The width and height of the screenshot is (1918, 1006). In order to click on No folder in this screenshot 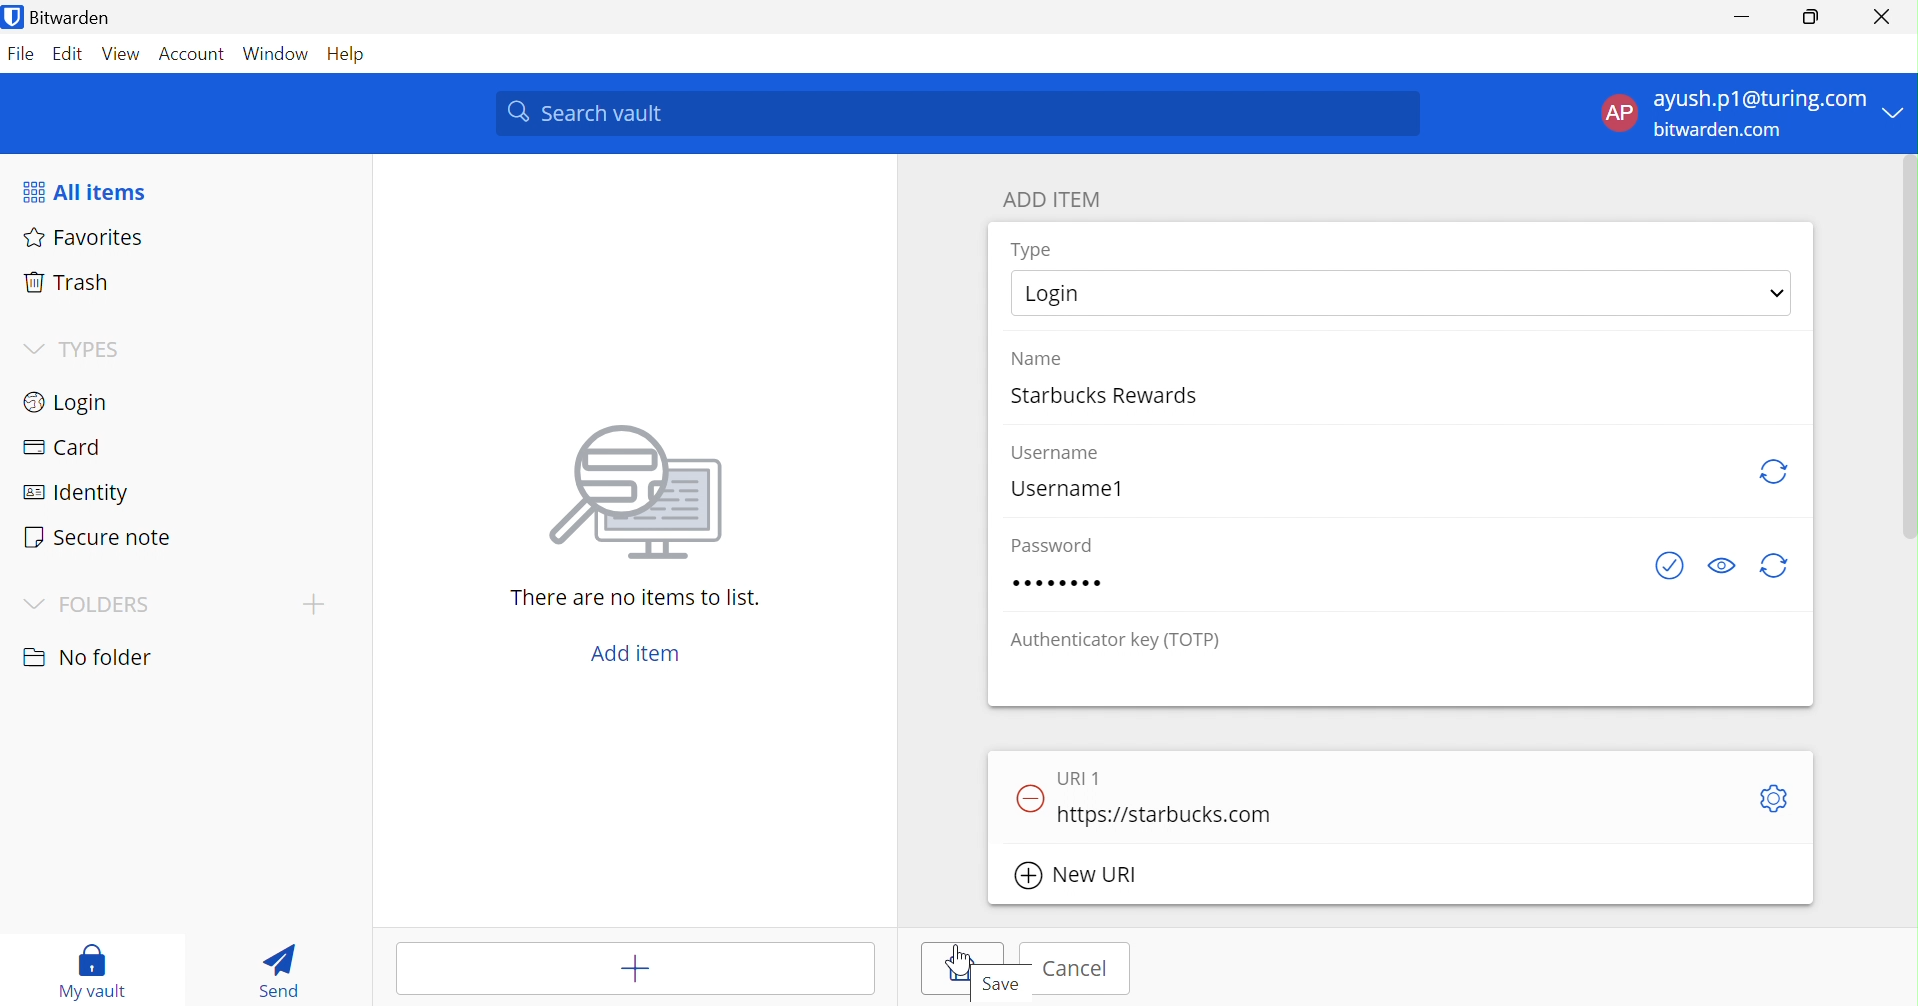, I will do `click(89, 660)`.